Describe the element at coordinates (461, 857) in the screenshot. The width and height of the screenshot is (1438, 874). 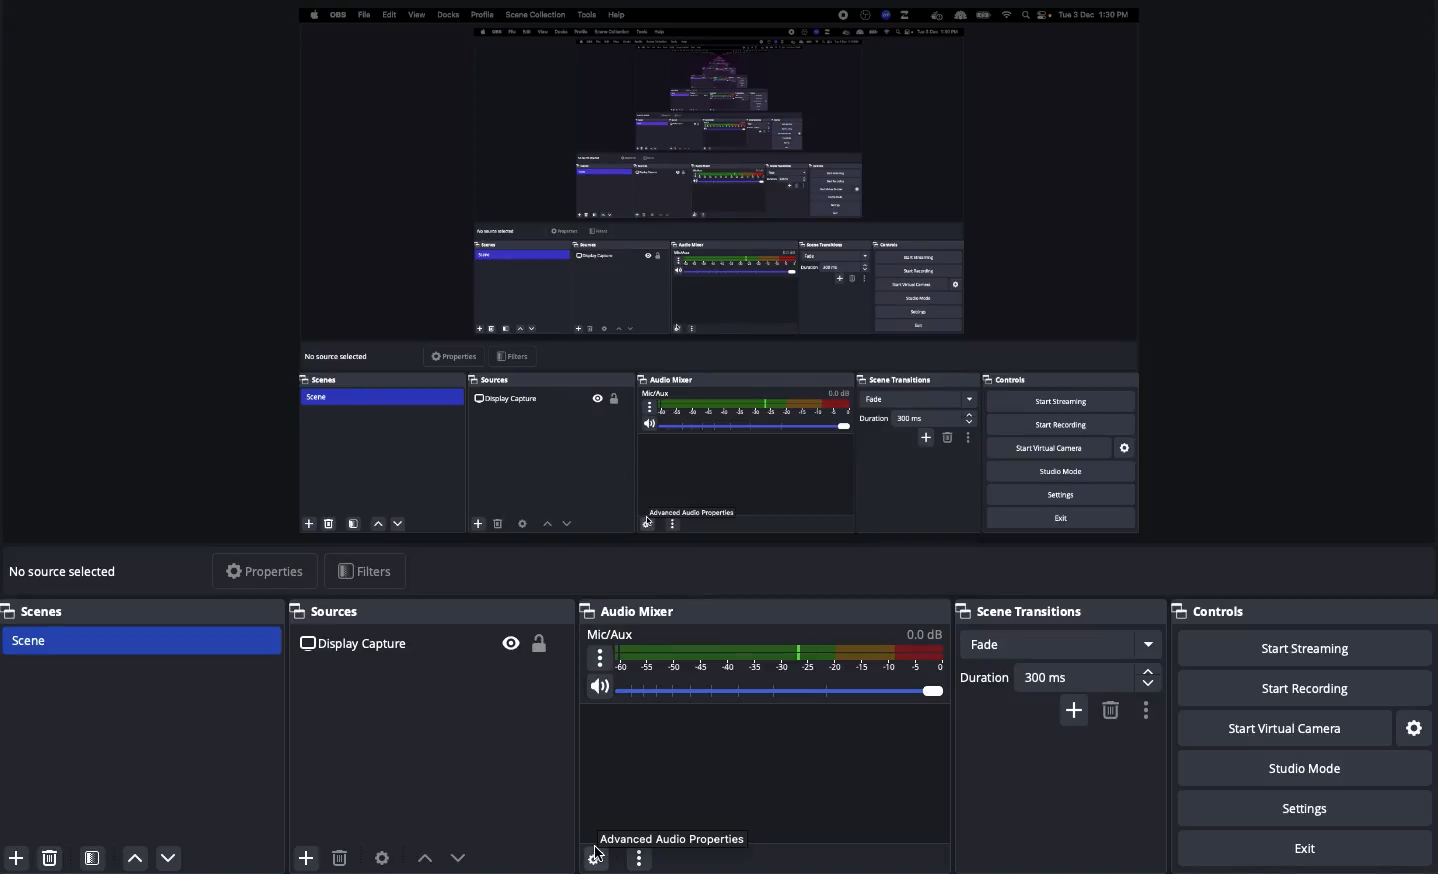
I see `Move down` at that location.